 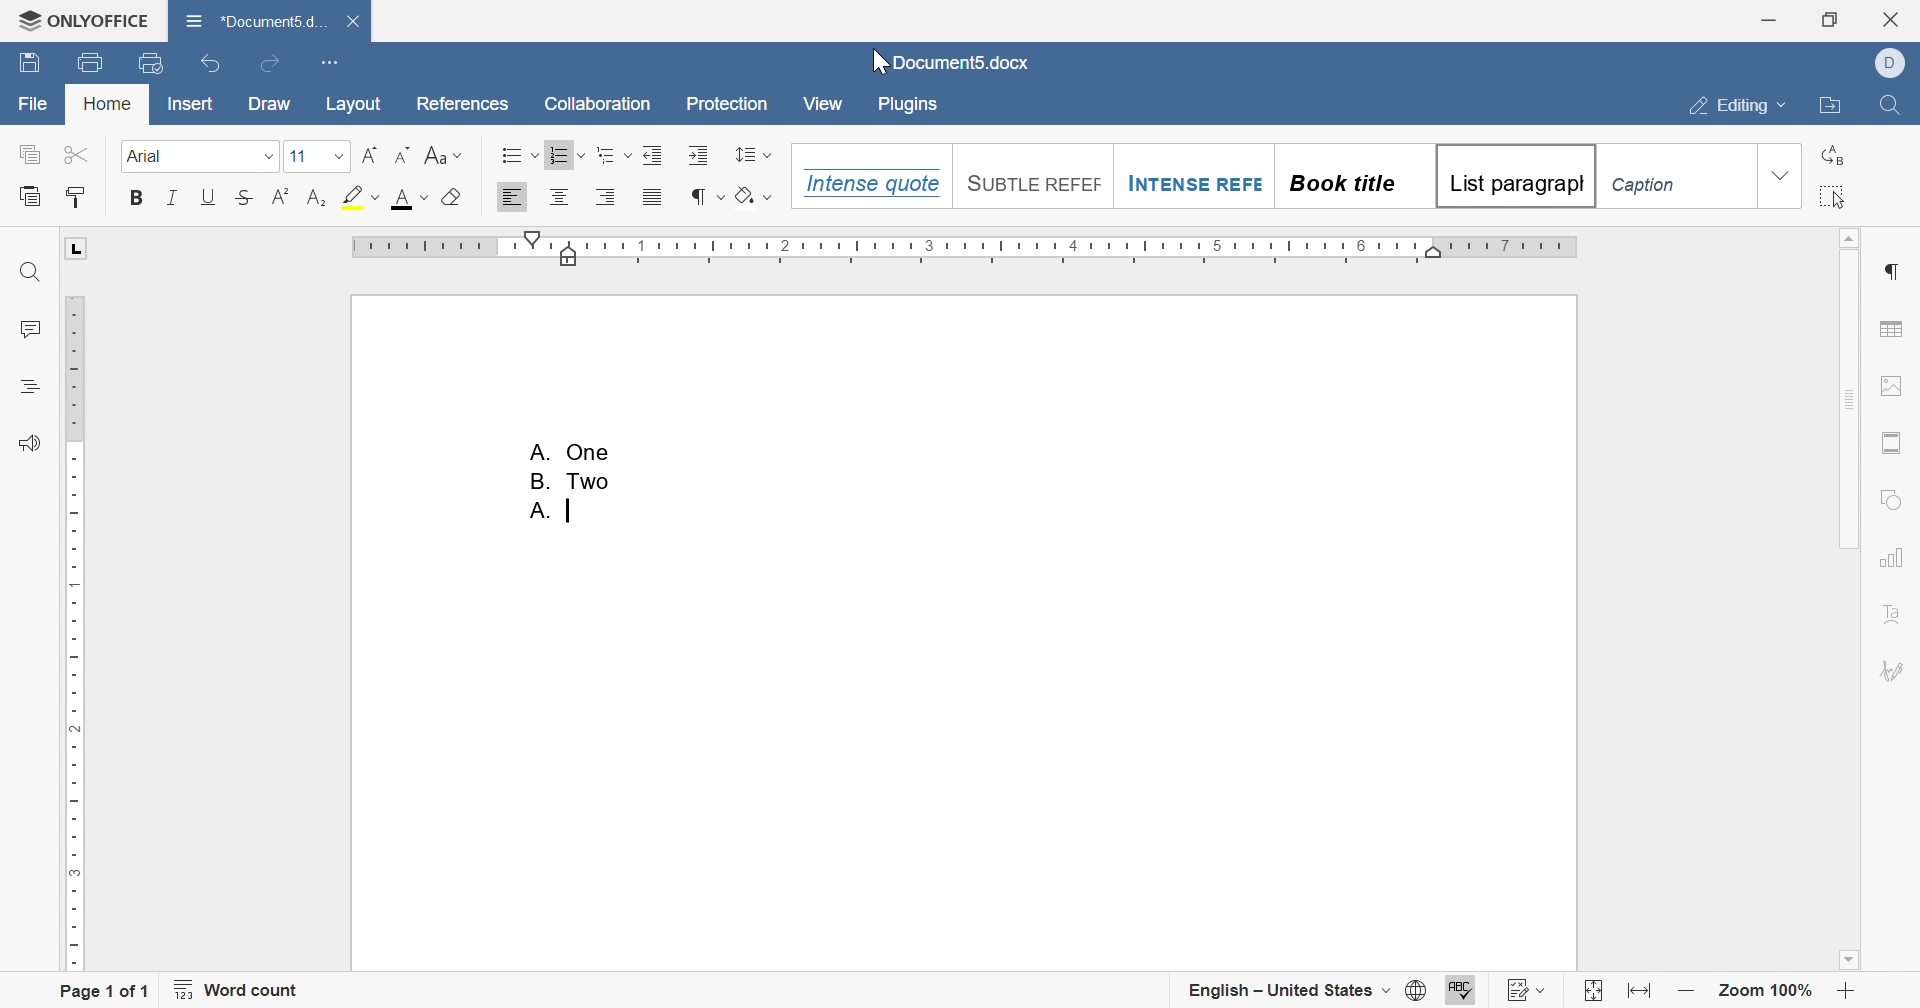 I want to click on feedback & support, so click(x=33, y=443).